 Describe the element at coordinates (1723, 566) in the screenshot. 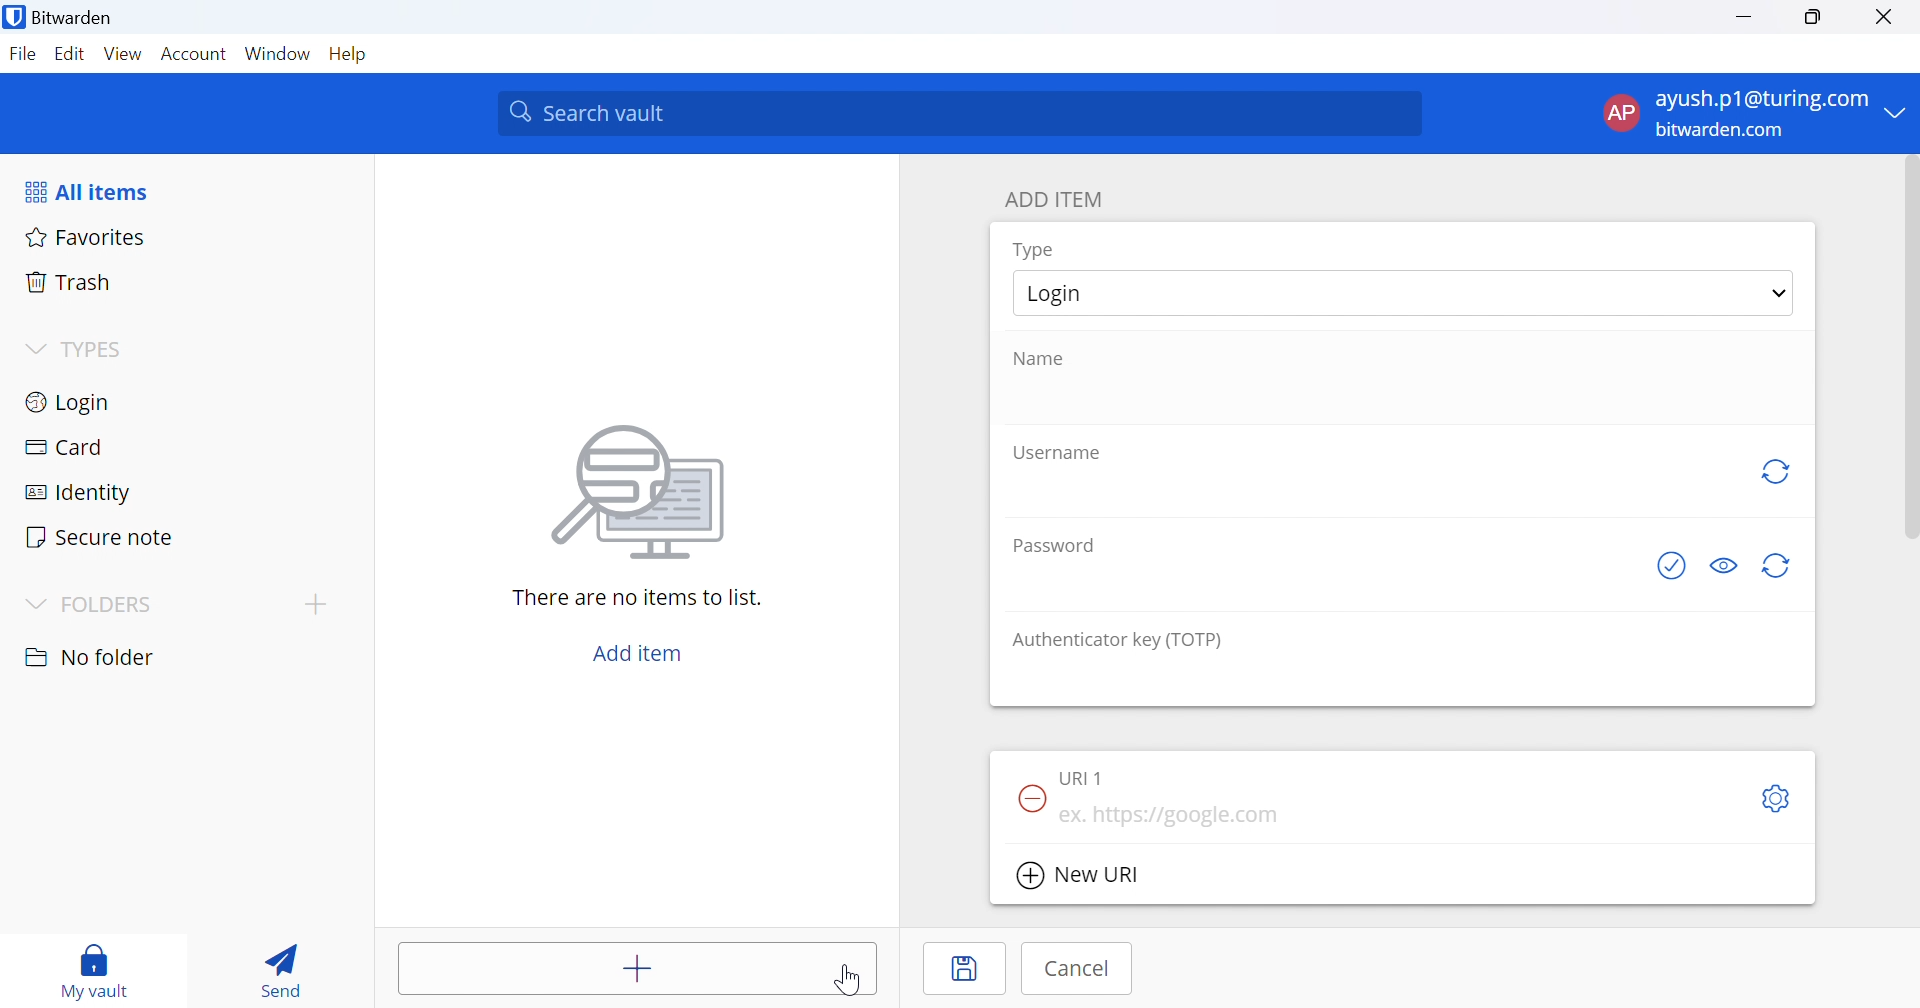

I see `Toggle visibility` at that location.